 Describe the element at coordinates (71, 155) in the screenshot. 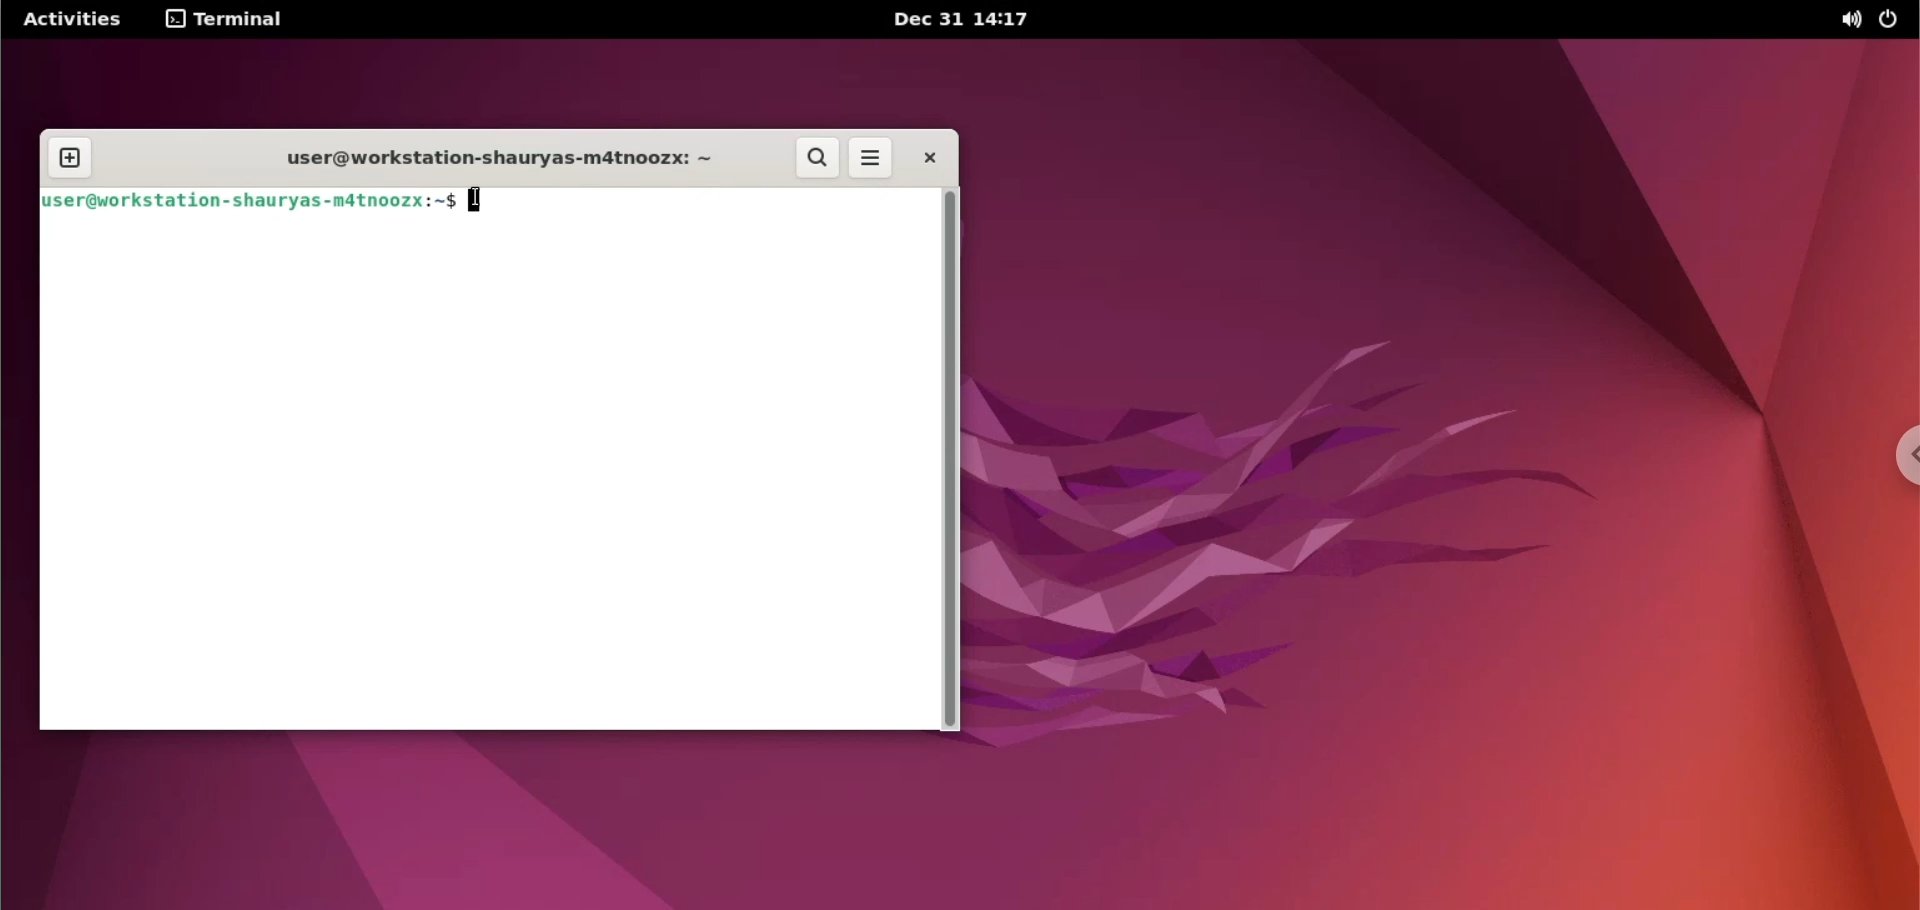

I see `new tab` at that location.